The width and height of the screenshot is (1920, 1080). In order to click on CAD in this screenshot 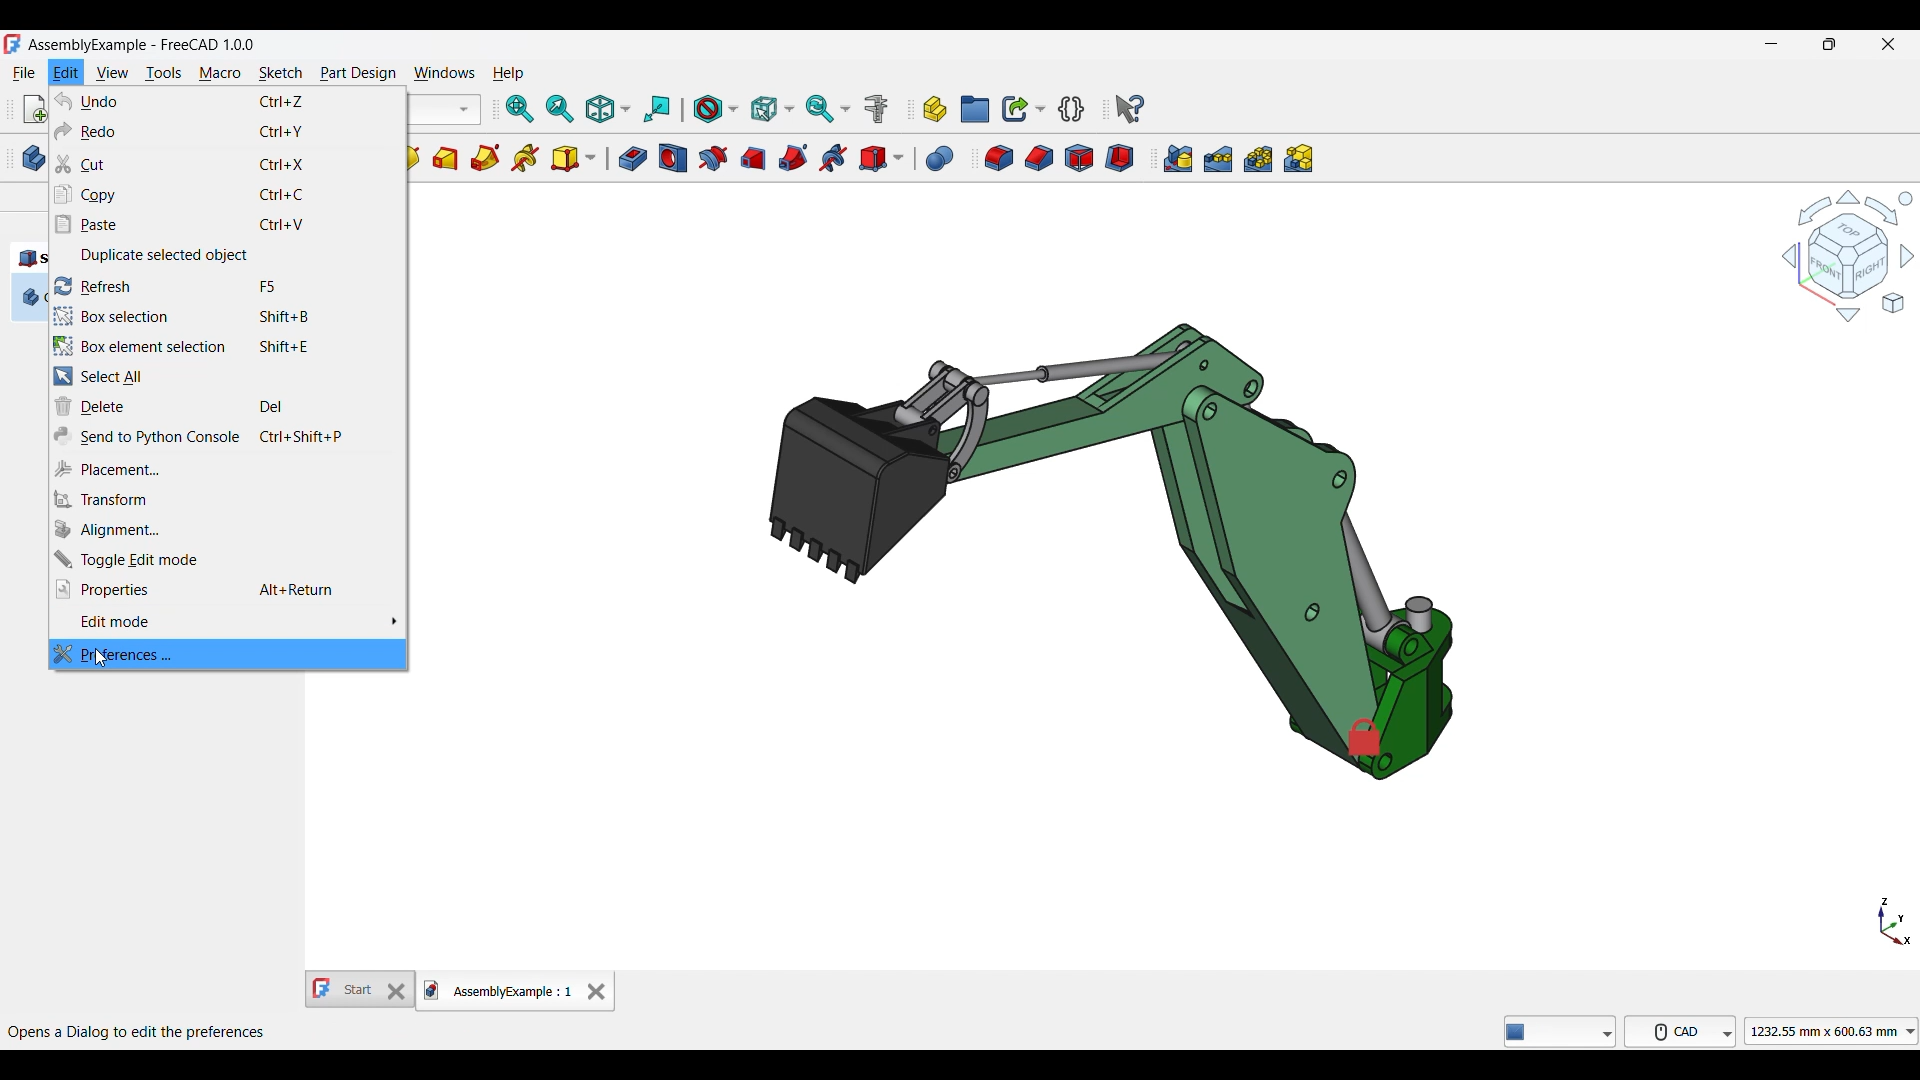, I will do `click(1684, 1030)`.